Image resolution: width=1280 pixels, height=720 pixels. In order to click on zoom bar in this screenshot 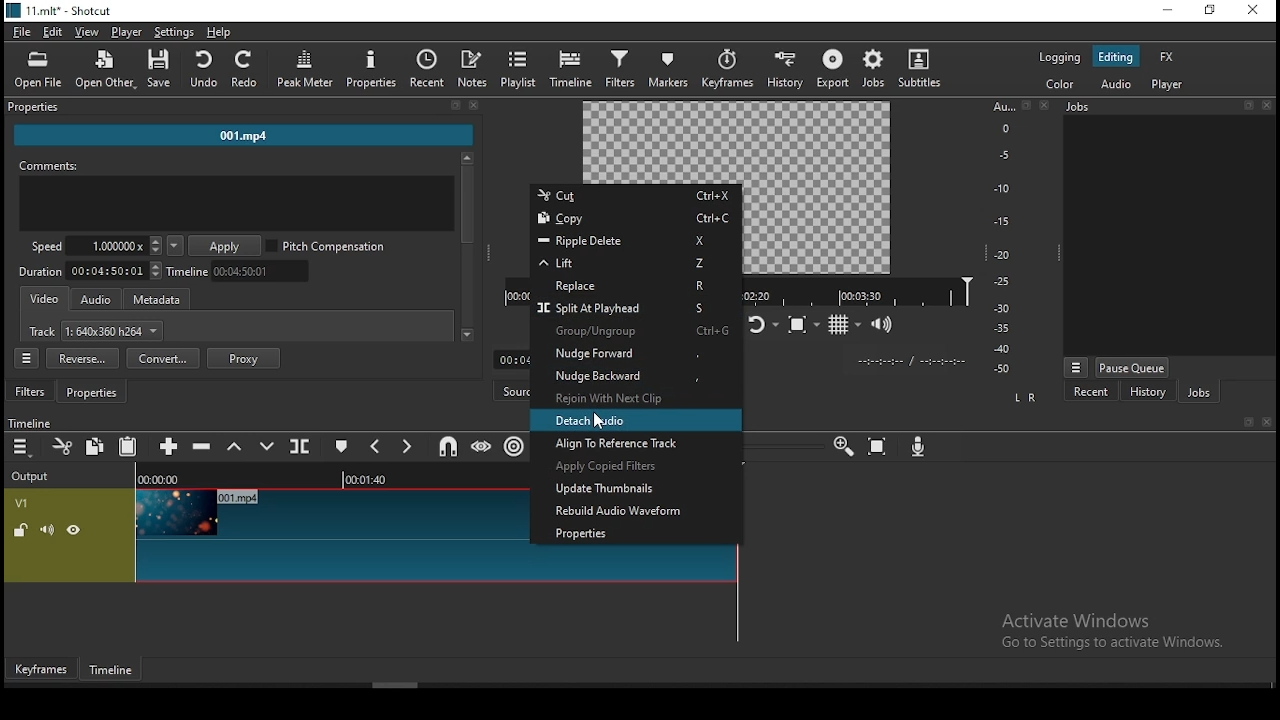, I will do `click(782, 443)`.